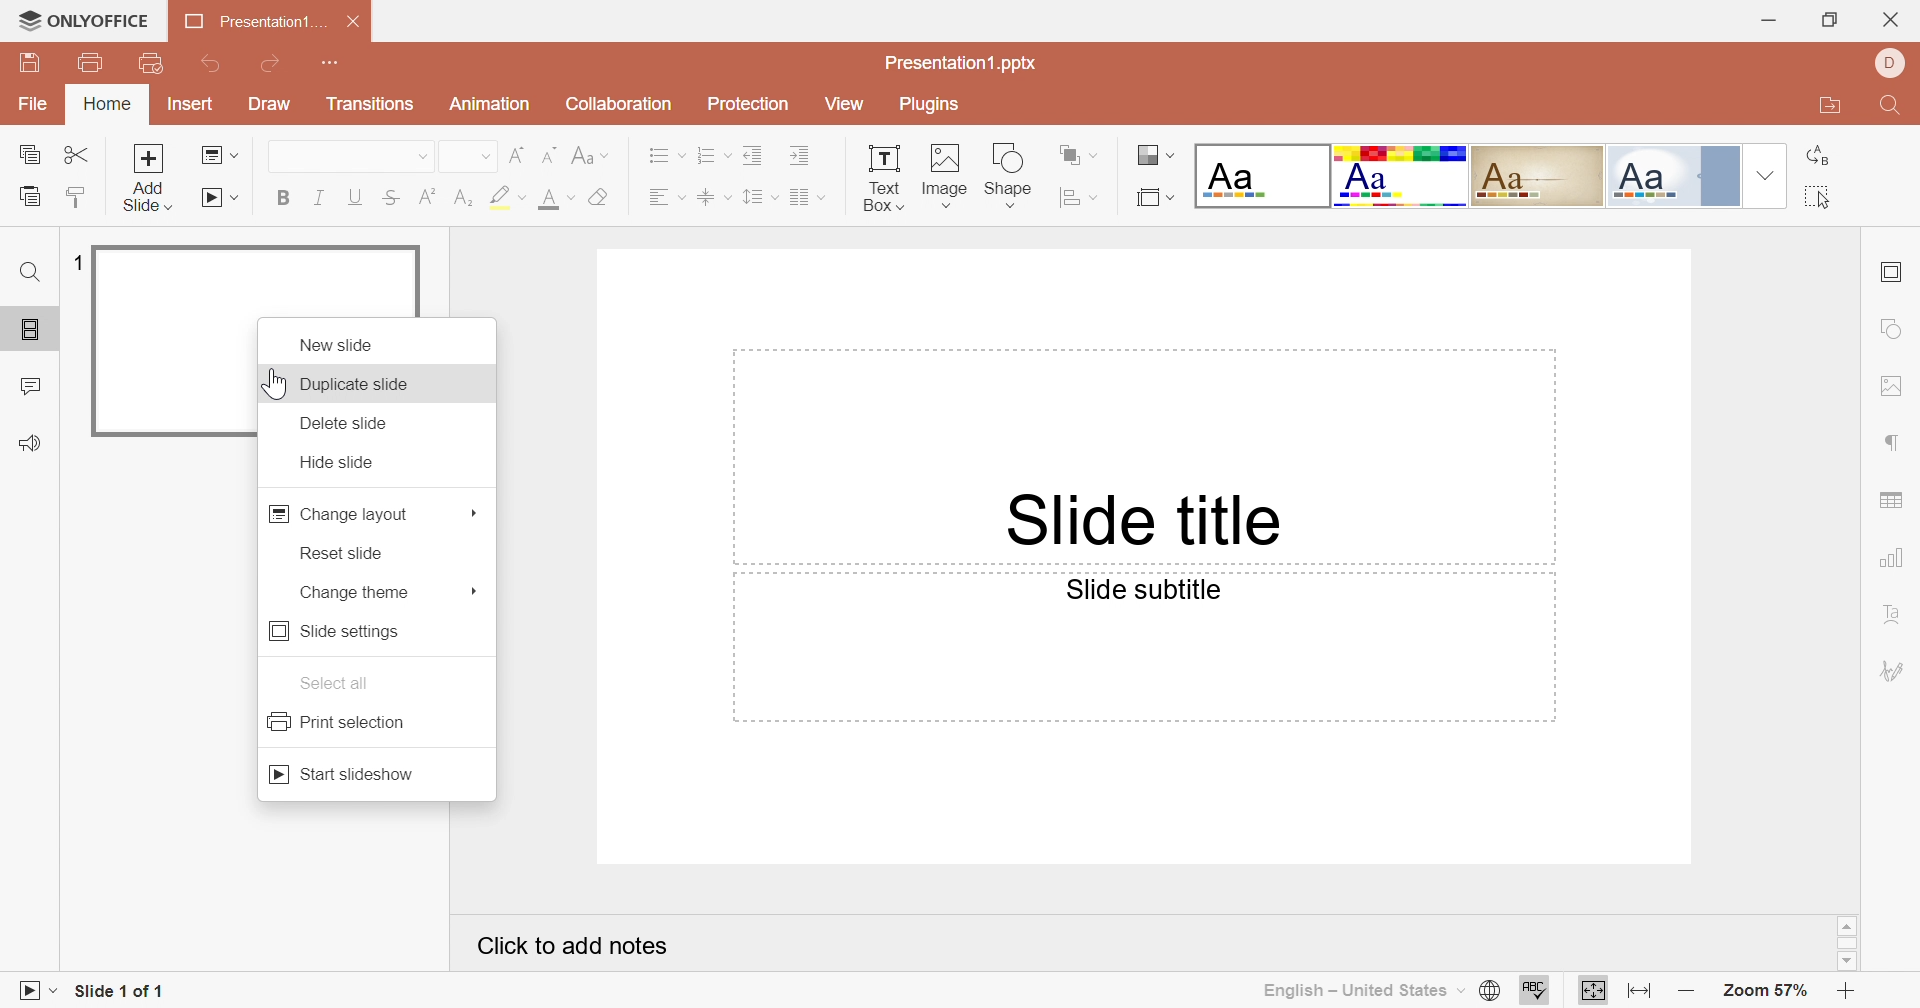 The image size is (1920, 1008). What do you see at coordinates (617, 105) in the screenshot?
I see `Collaboration` at bounding box center [617, 105].